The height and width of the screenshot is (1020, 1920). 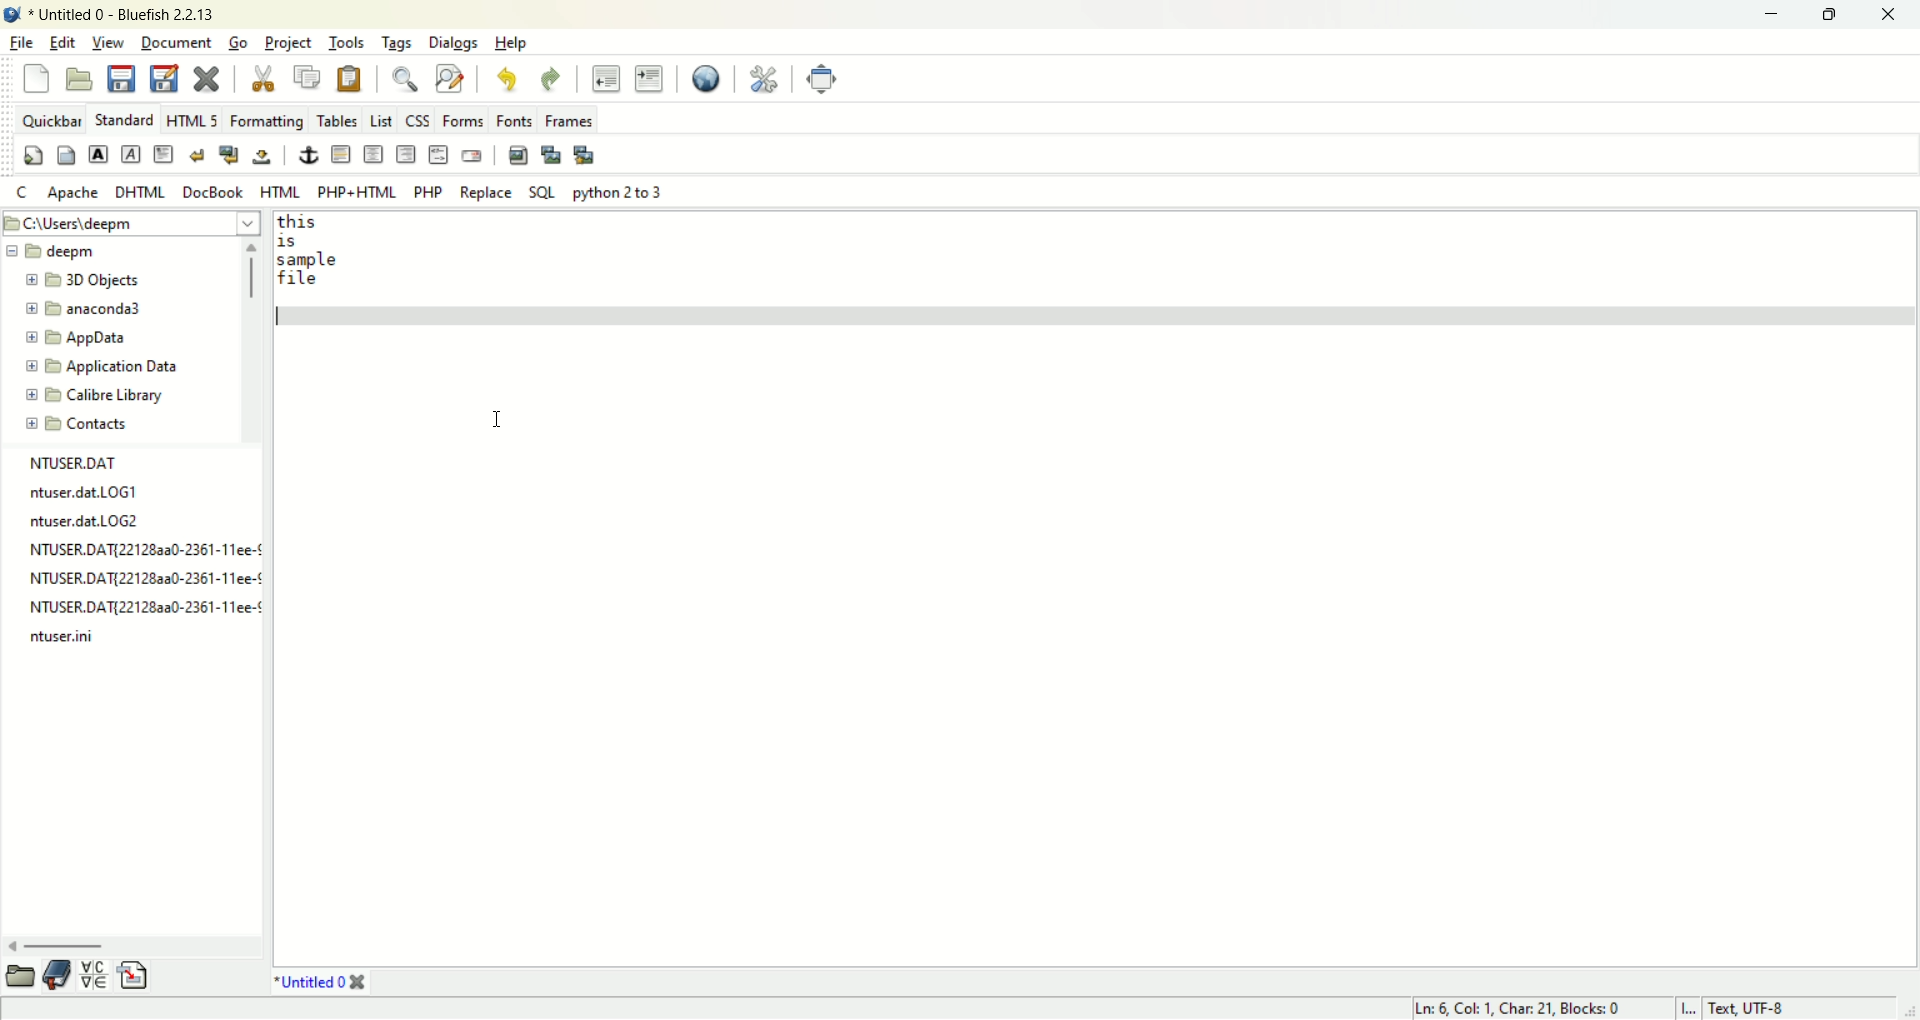 What do you see at coordinates (145, 546) in the screenshot?
I see `NTUSER.DATI22128a3a0-2361-11ee-¢` at bounding box center [145, 546].